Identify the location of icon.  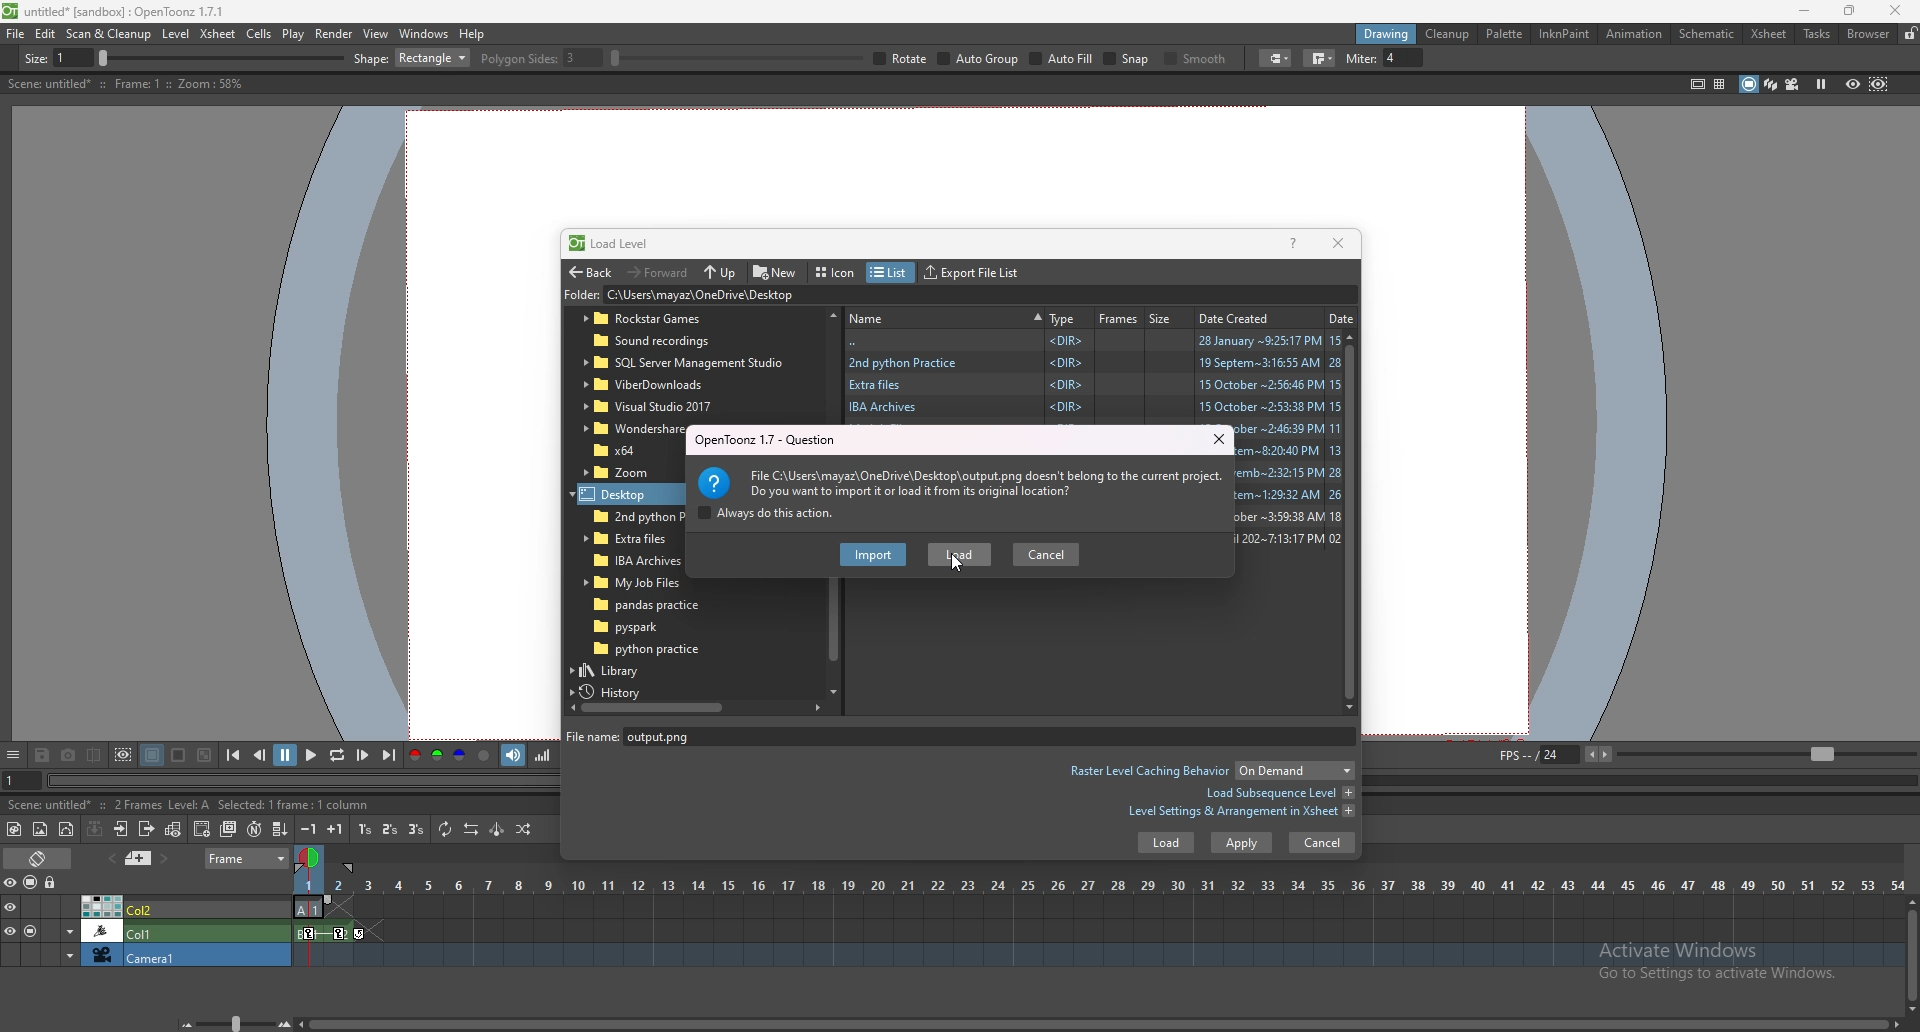
(838, 273).